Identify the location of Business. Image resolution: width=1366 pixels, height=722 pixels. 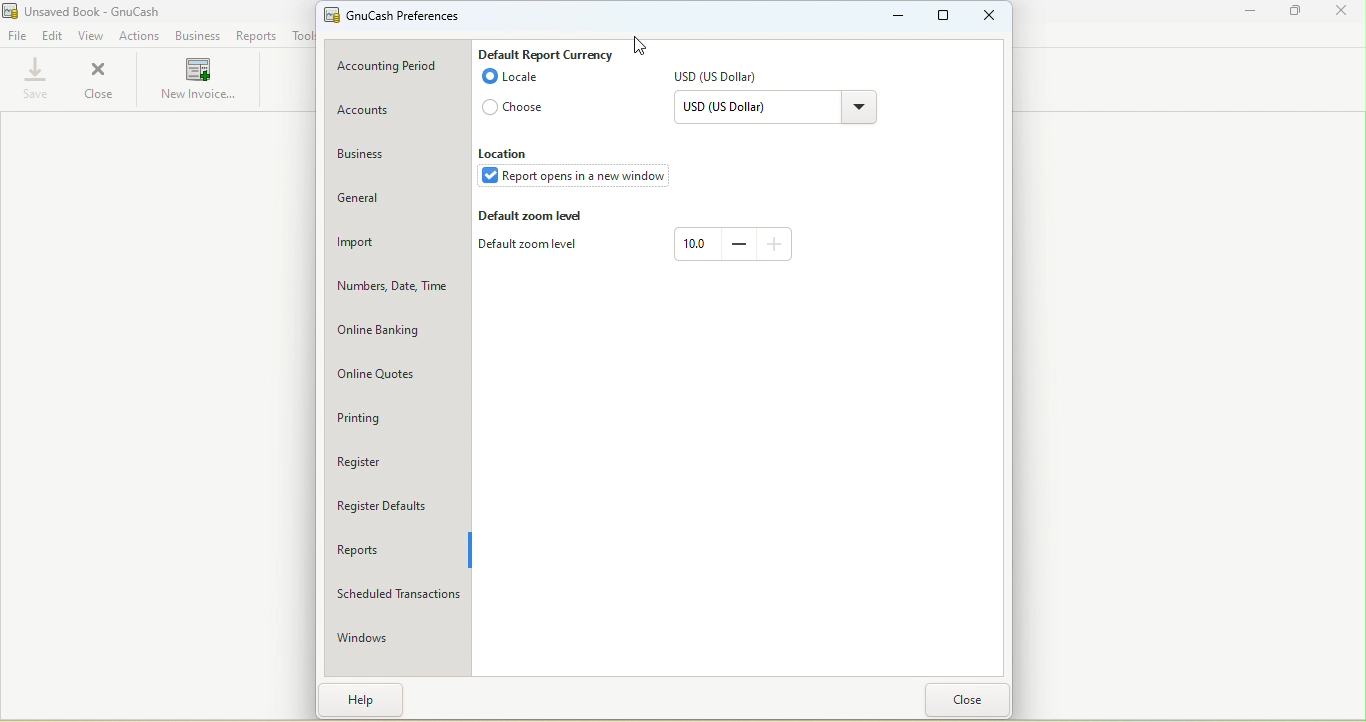
(196, 37).